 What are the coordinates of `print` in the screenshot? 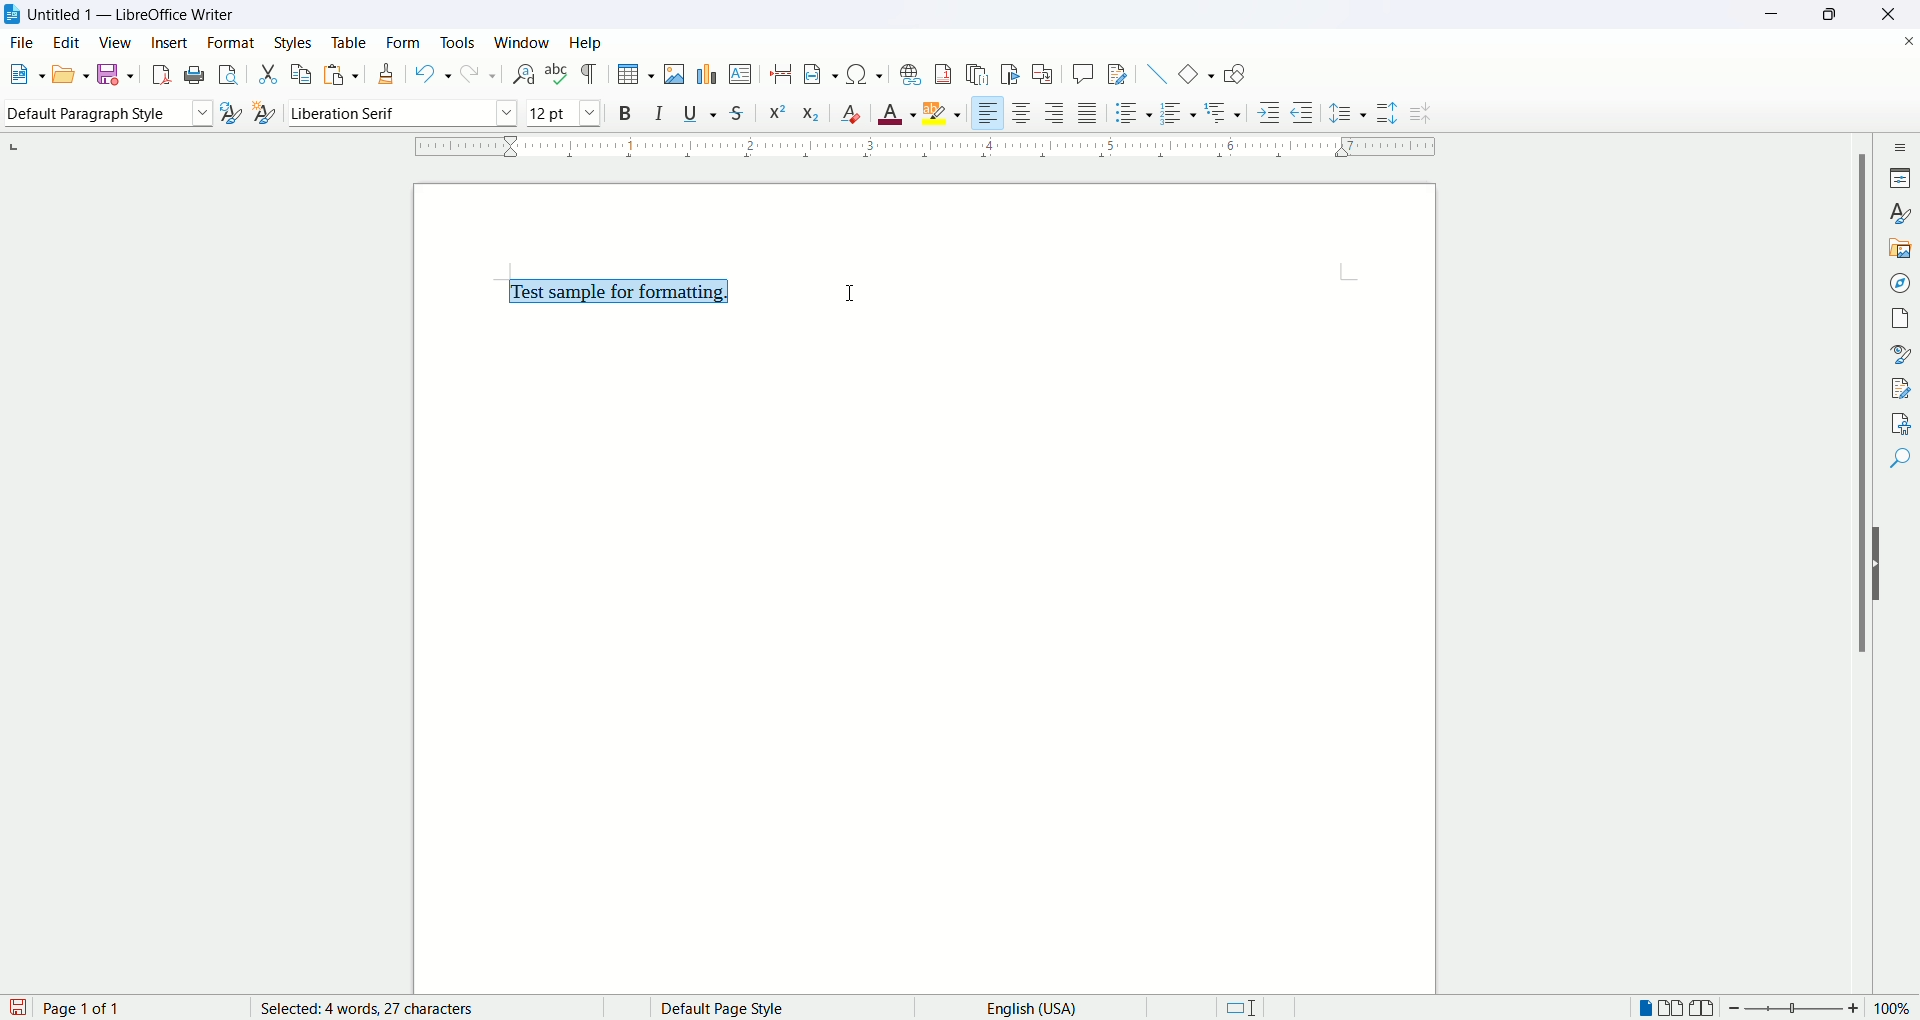 It's located at (195, 76).